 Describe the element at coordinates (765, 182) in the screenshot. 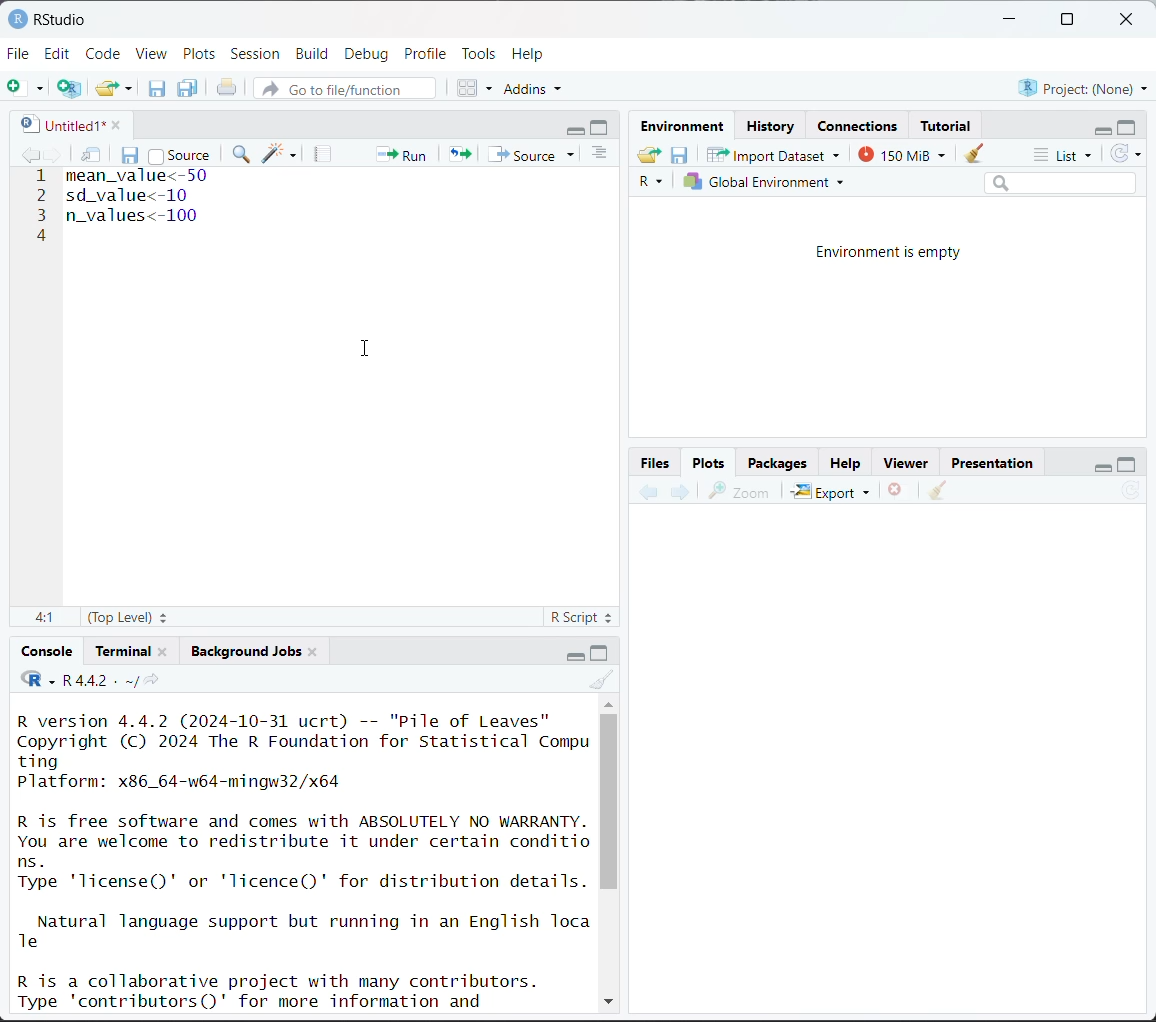

I see `Global environment` at that location.